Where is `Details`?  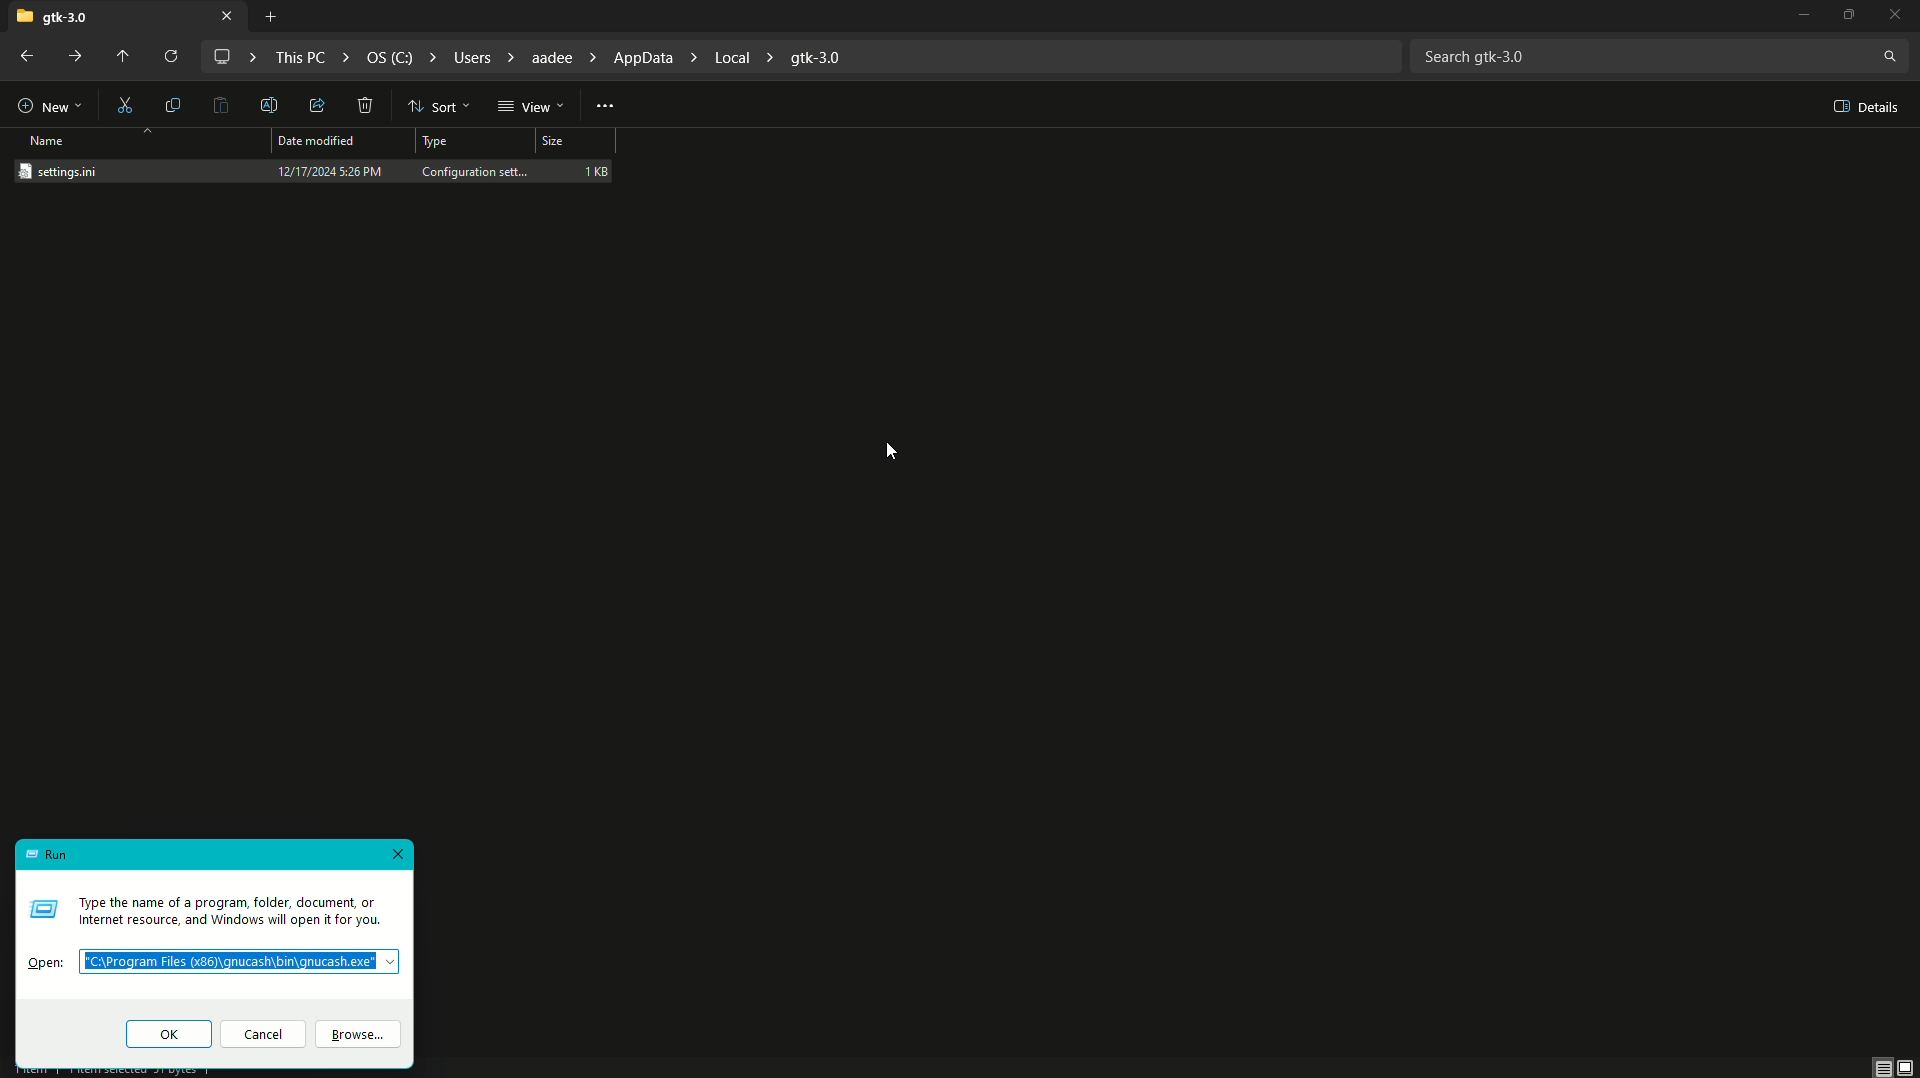
Details is located at coordinates (1862, 107).